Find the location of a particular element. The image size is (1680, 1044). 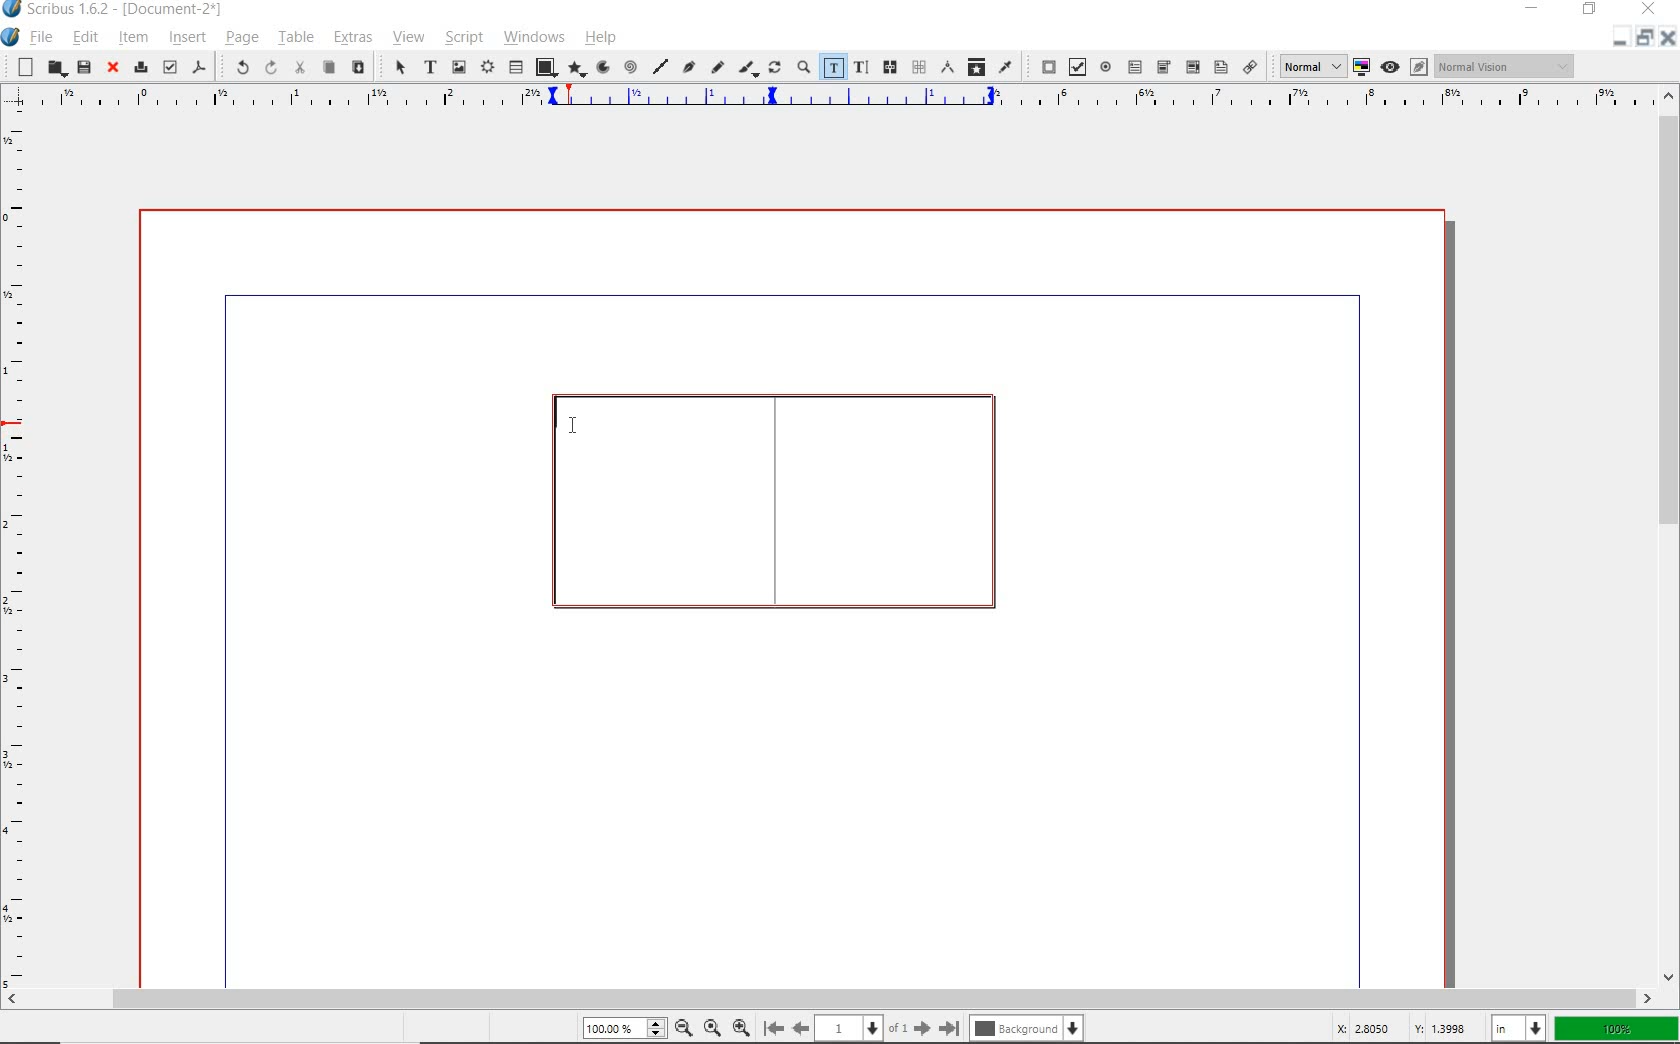

ruler is located at coordinates (21, 549).